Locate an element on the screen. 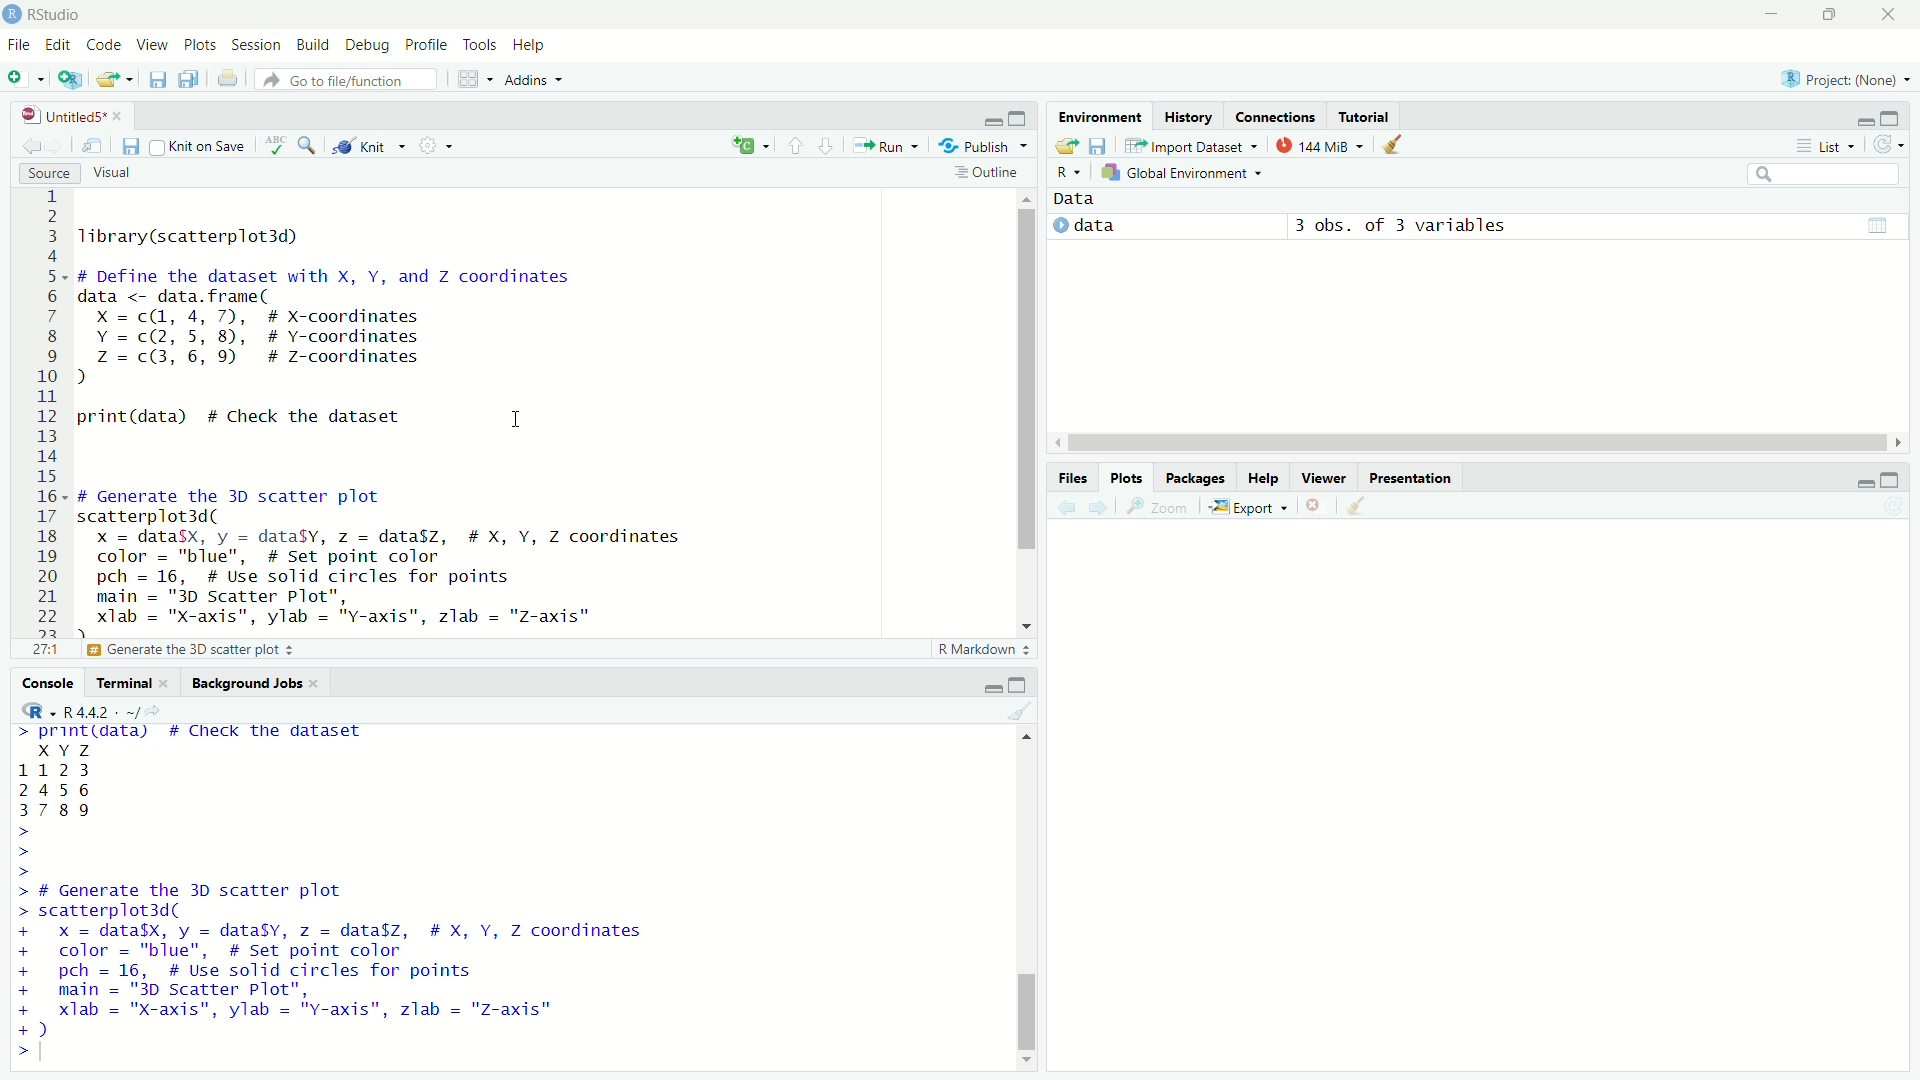 Image resolution: width=1920 pixels, height=1080 pixels. move up is located at coordinates (1020, 736).